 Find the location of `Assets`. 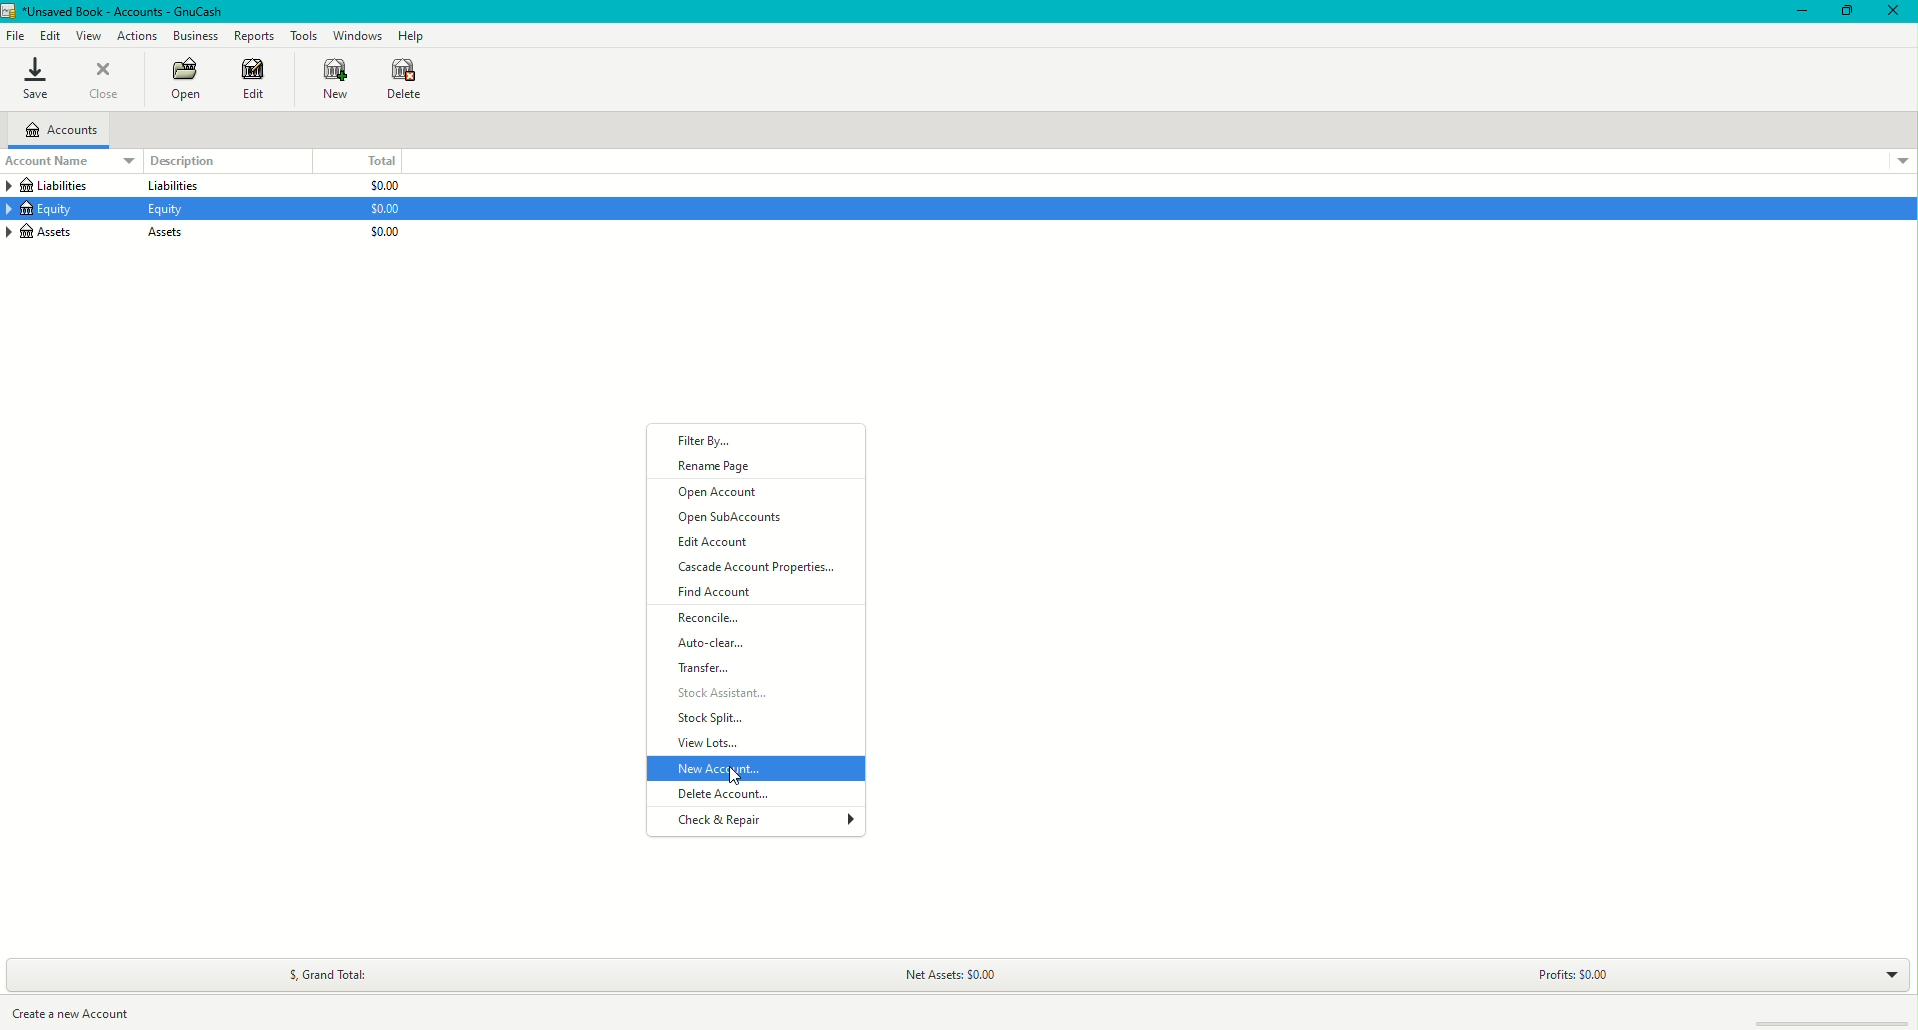

Assets is located at coordinates (58, 231).